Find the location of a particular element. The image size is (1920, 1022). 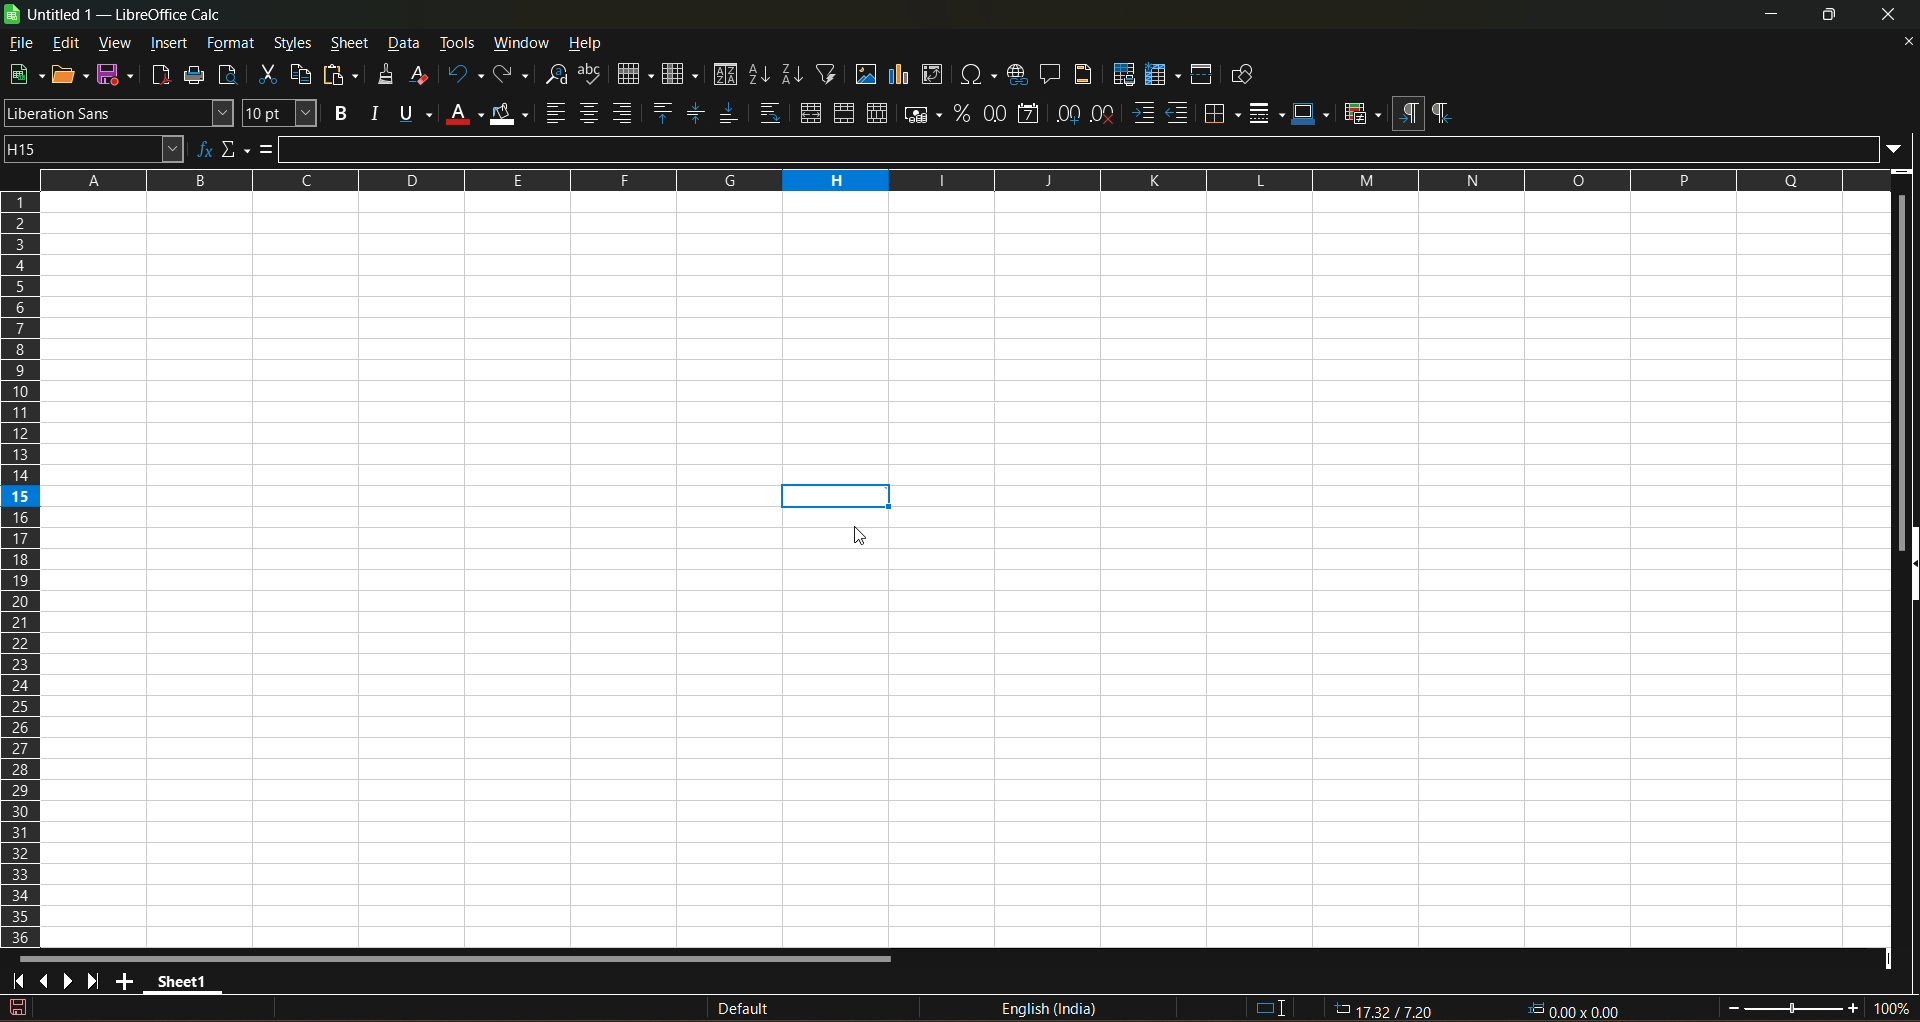

undo is located at coordinates (467, 76).